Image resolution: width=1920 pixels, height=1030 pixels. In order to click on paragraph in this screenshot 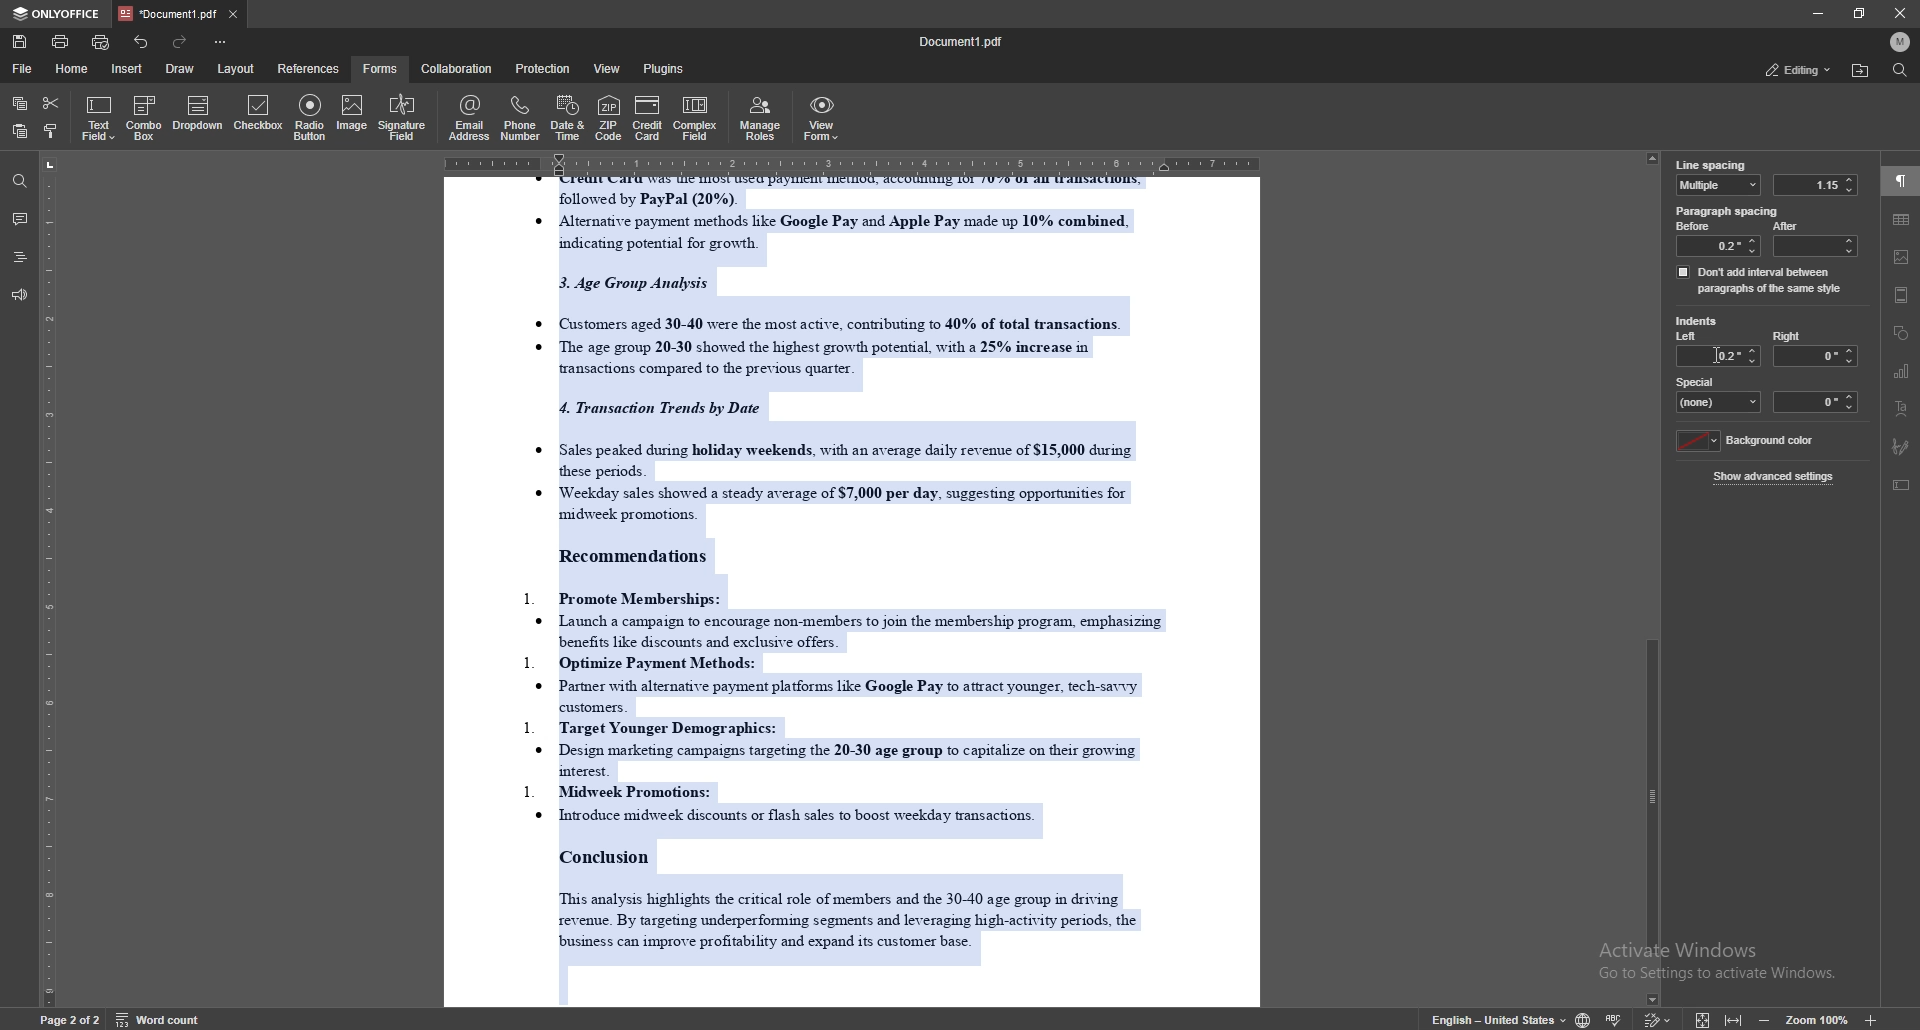, I will do `click(1901, 182)`.